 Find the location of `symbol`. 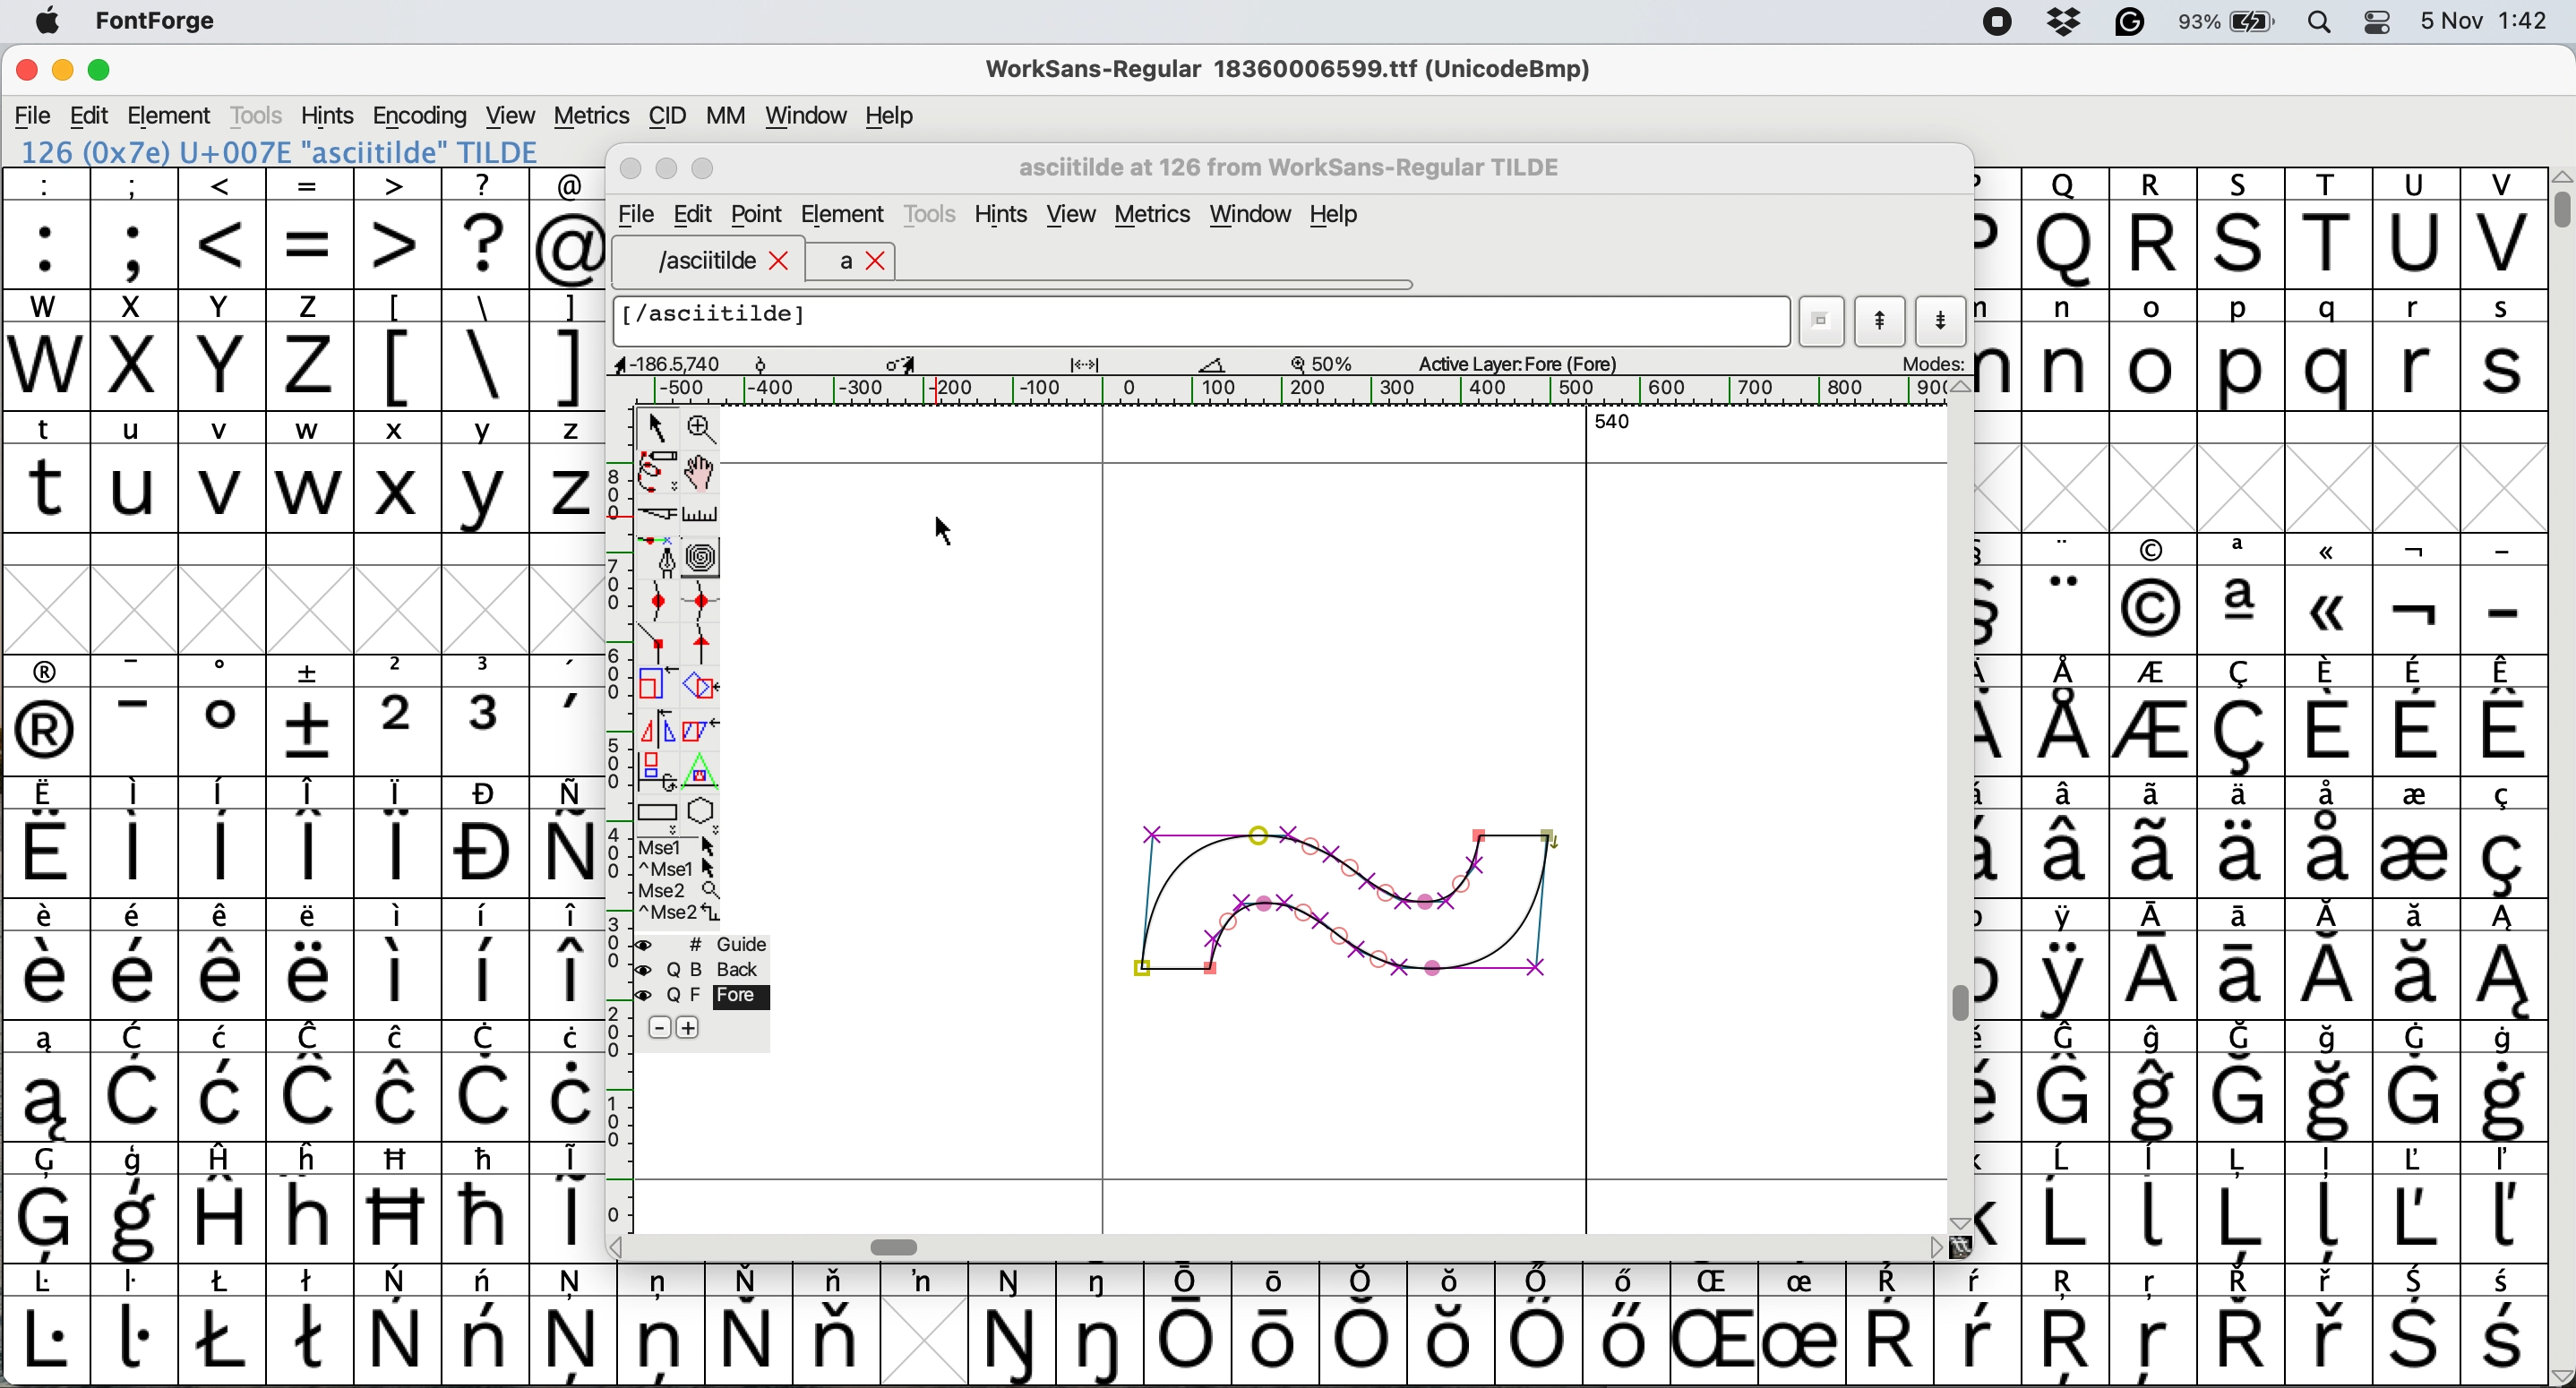

symbol is located at coordinates (2070, 837).